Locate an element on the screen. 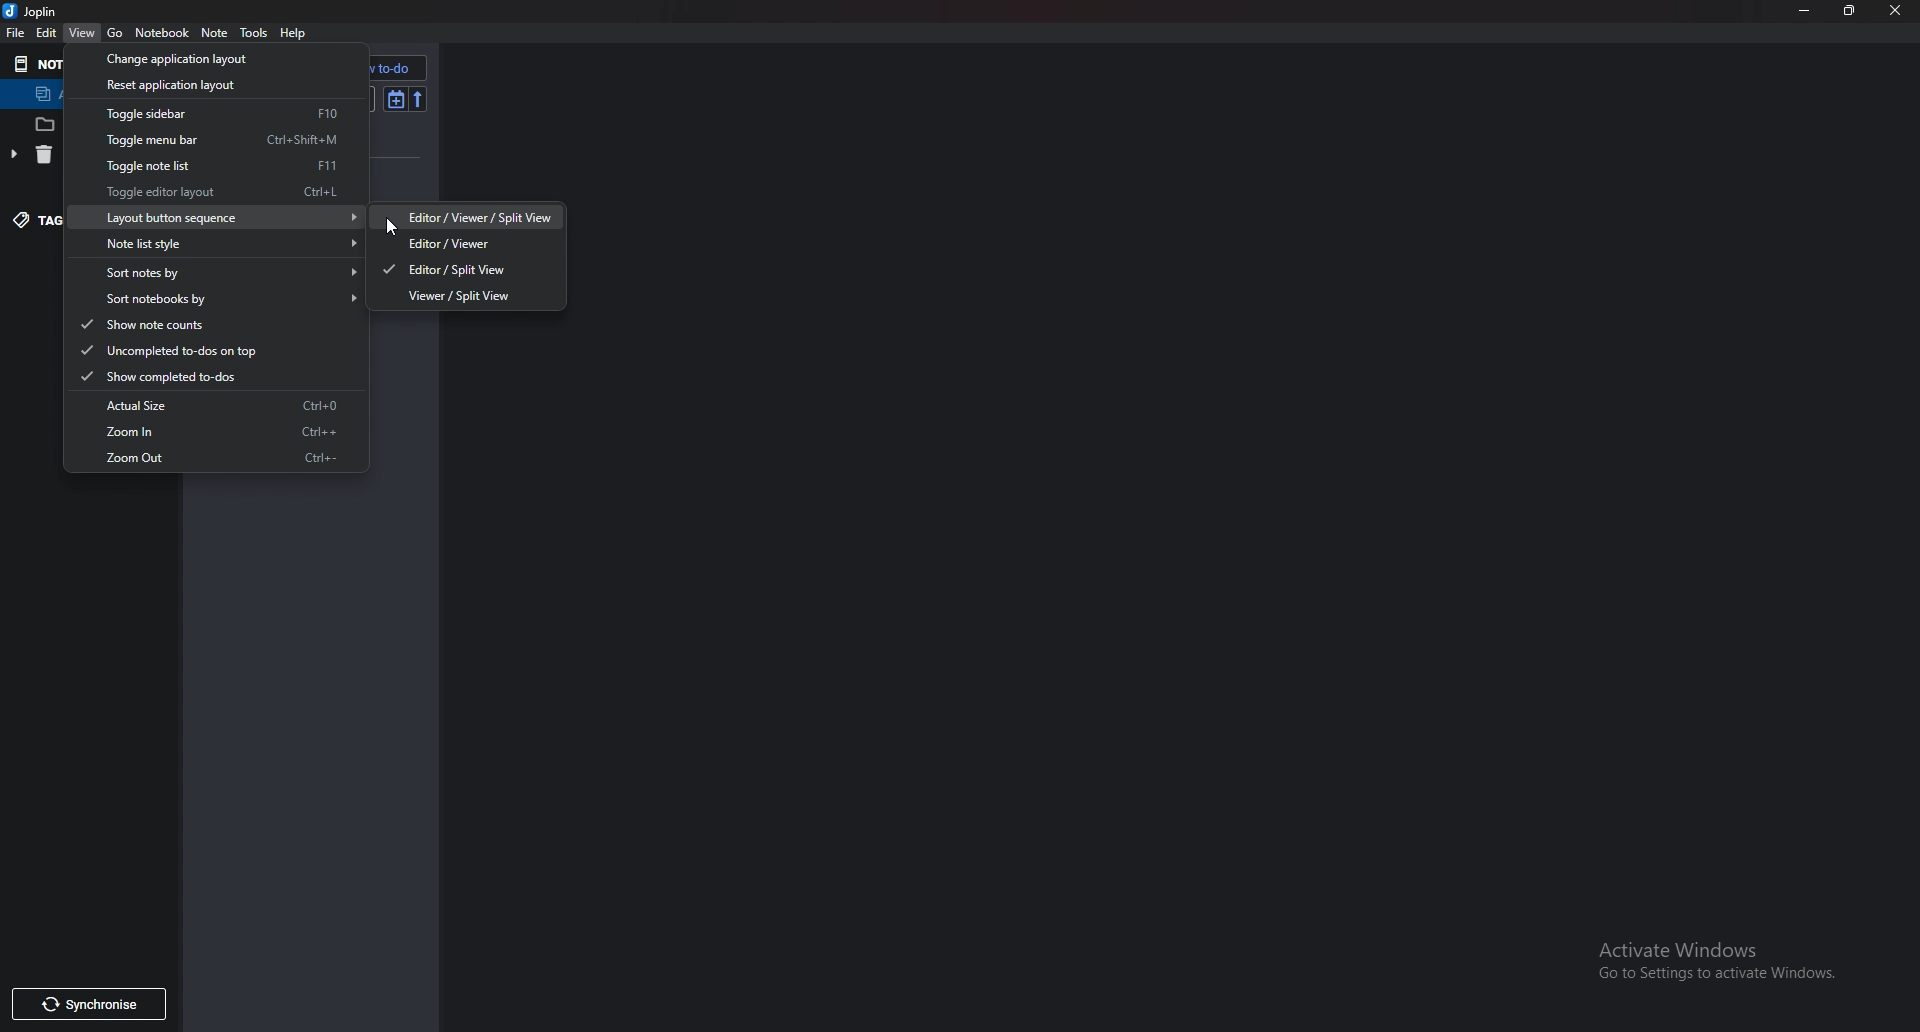 This screenshot has width=1920, height=1032. editor/split view is located at coordinates (468, 269).